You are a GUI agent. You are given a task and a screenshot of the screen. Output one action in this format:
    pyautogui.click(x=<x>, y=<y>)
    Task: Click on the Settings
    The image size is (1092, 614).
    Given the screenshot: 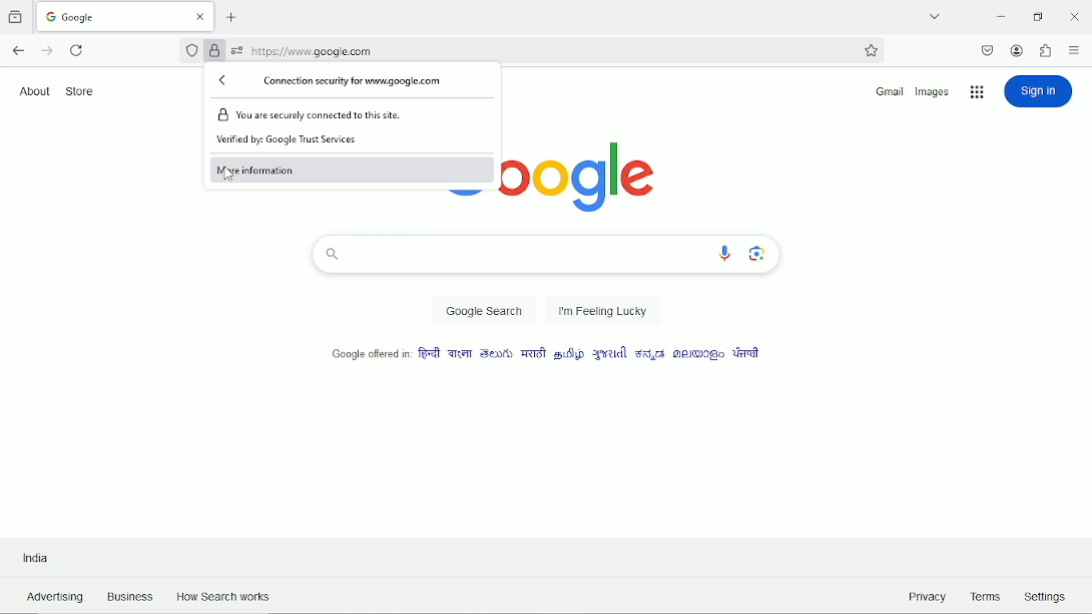 What is the action you would take?
    pyautogui.click(x=1044, y=593)
    